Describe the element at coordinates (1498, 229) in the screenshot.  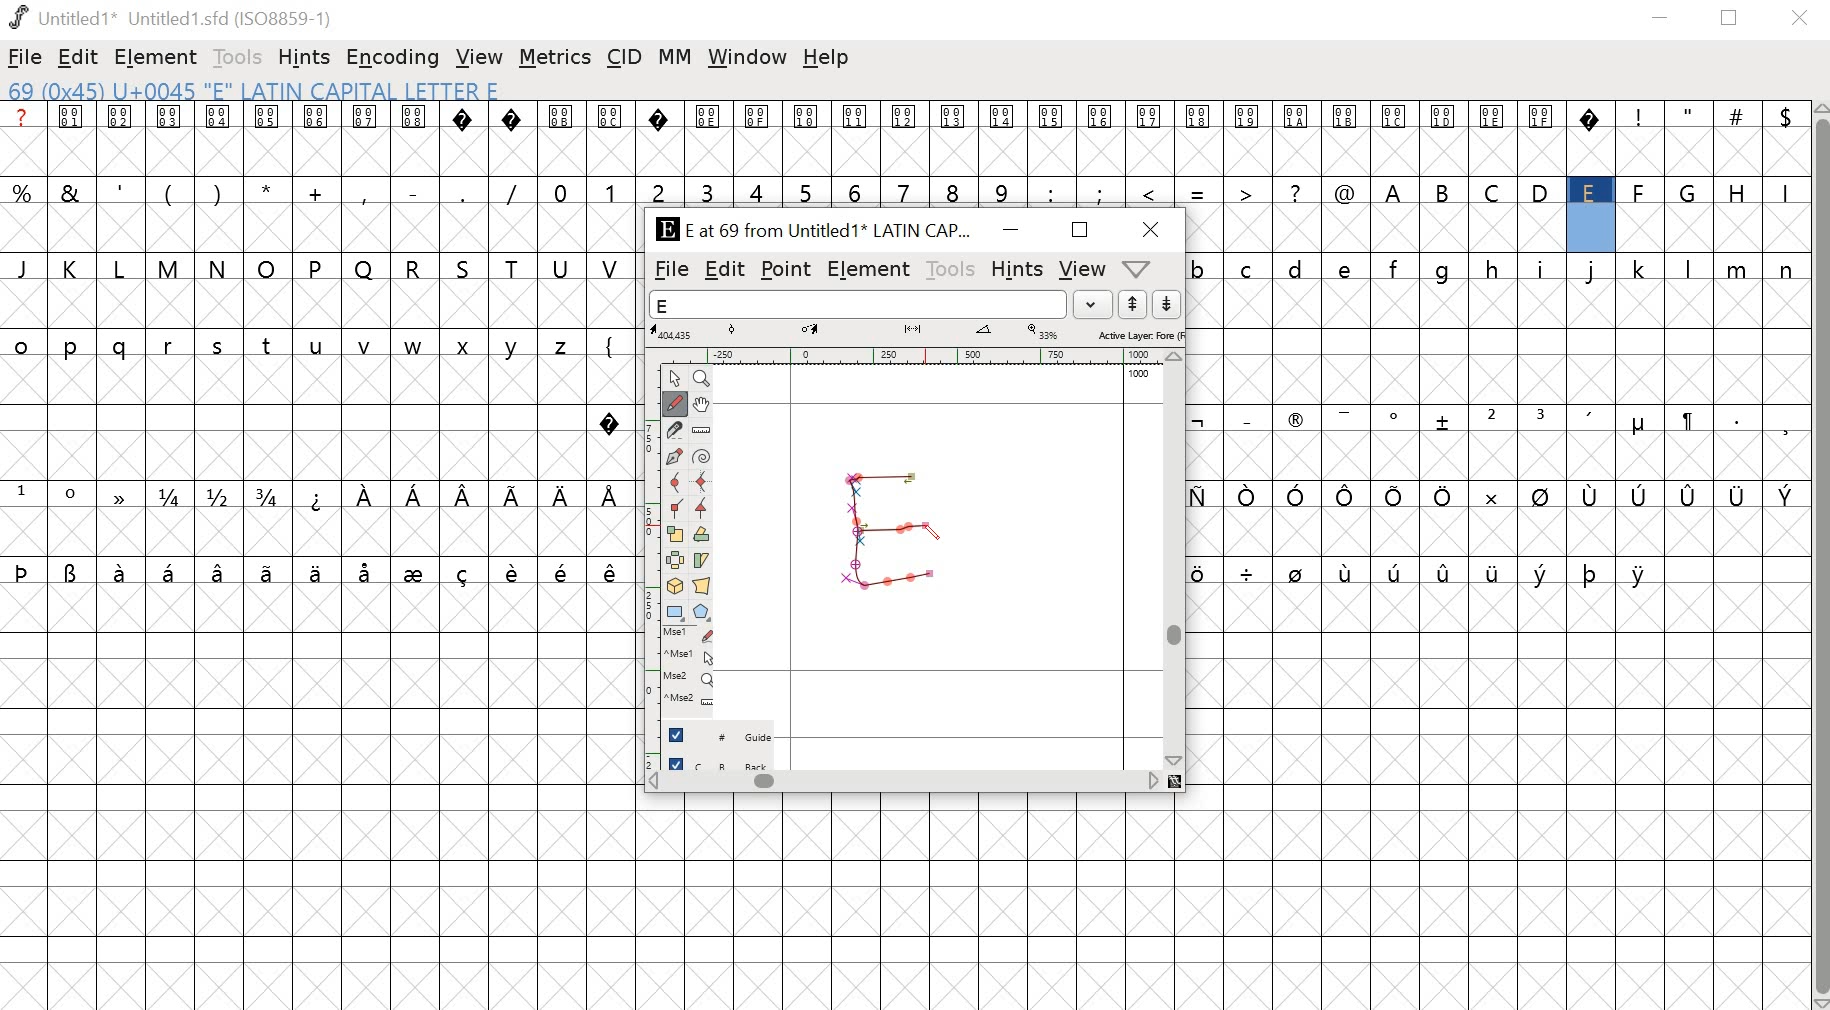
I see `empty cells` at that location.